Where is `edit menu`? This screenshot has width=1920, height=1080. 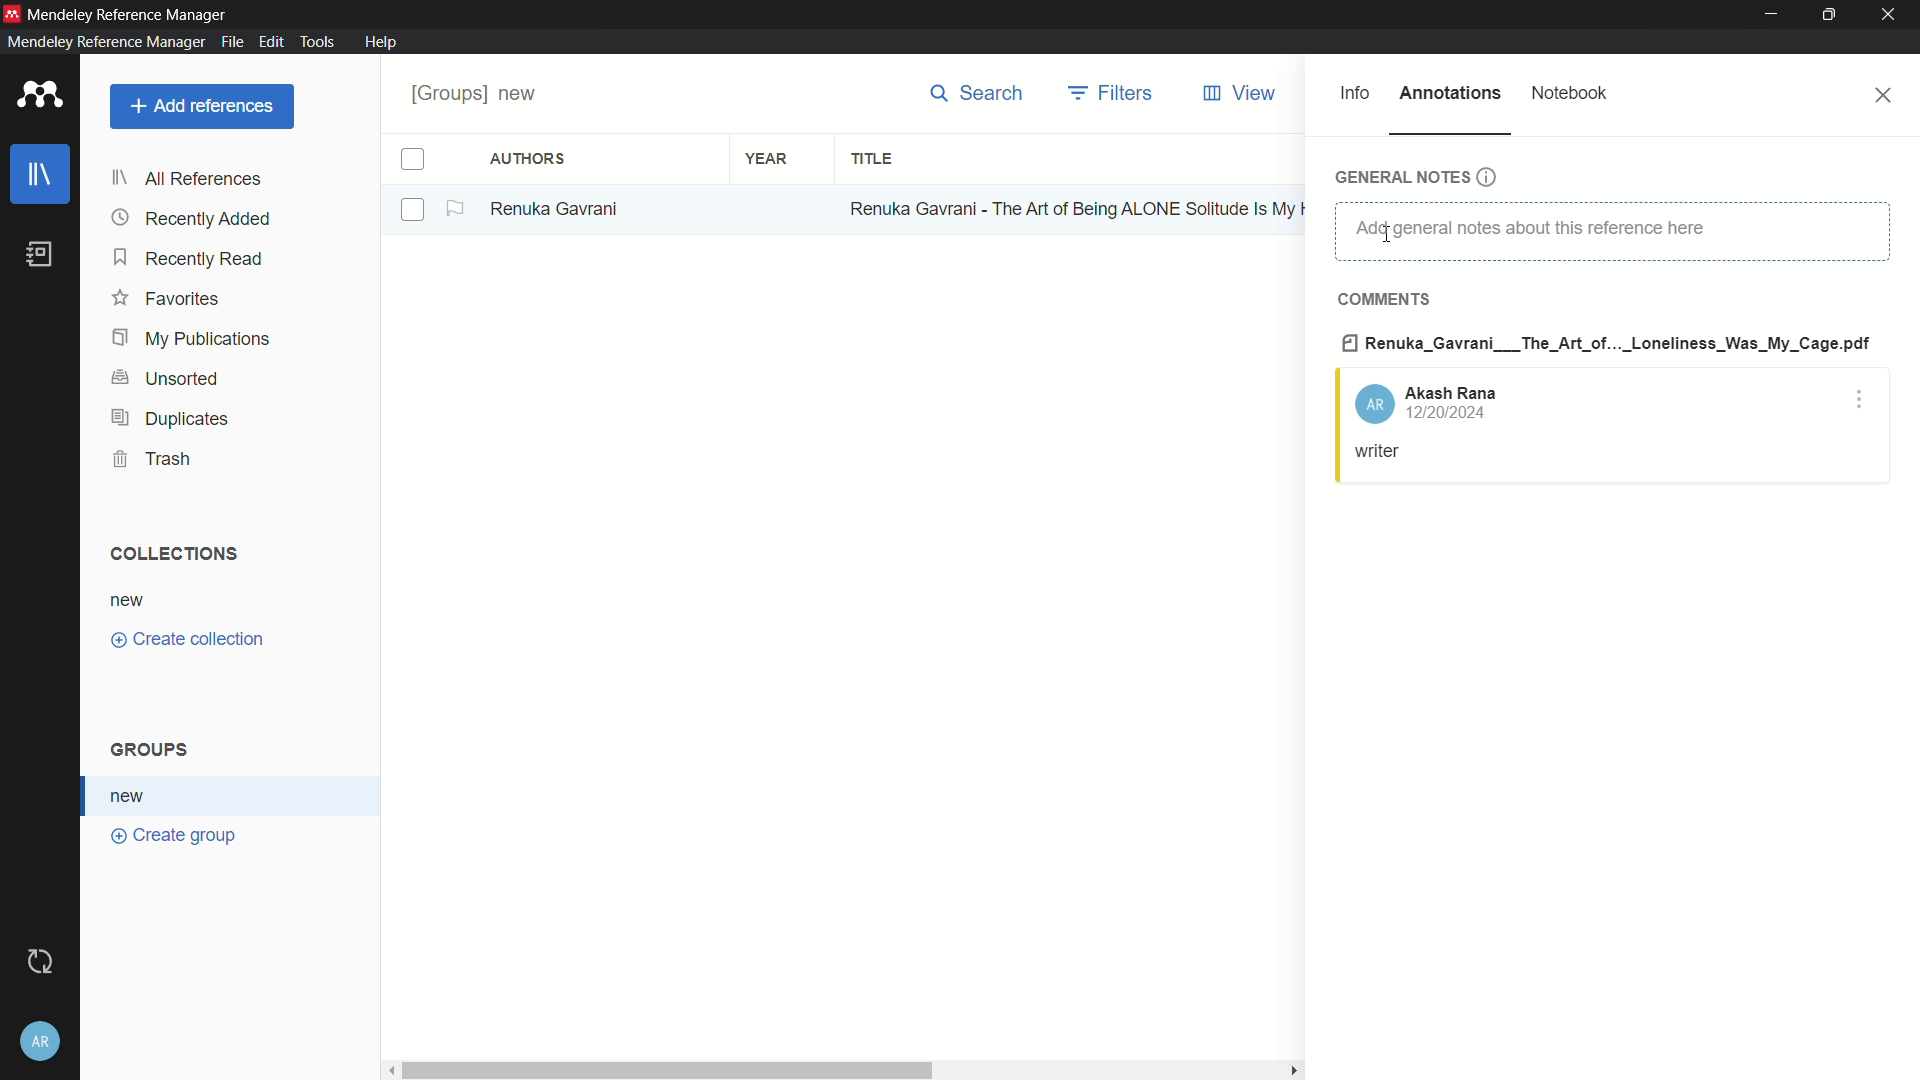 edit menu is located at coordinates (271, 42).